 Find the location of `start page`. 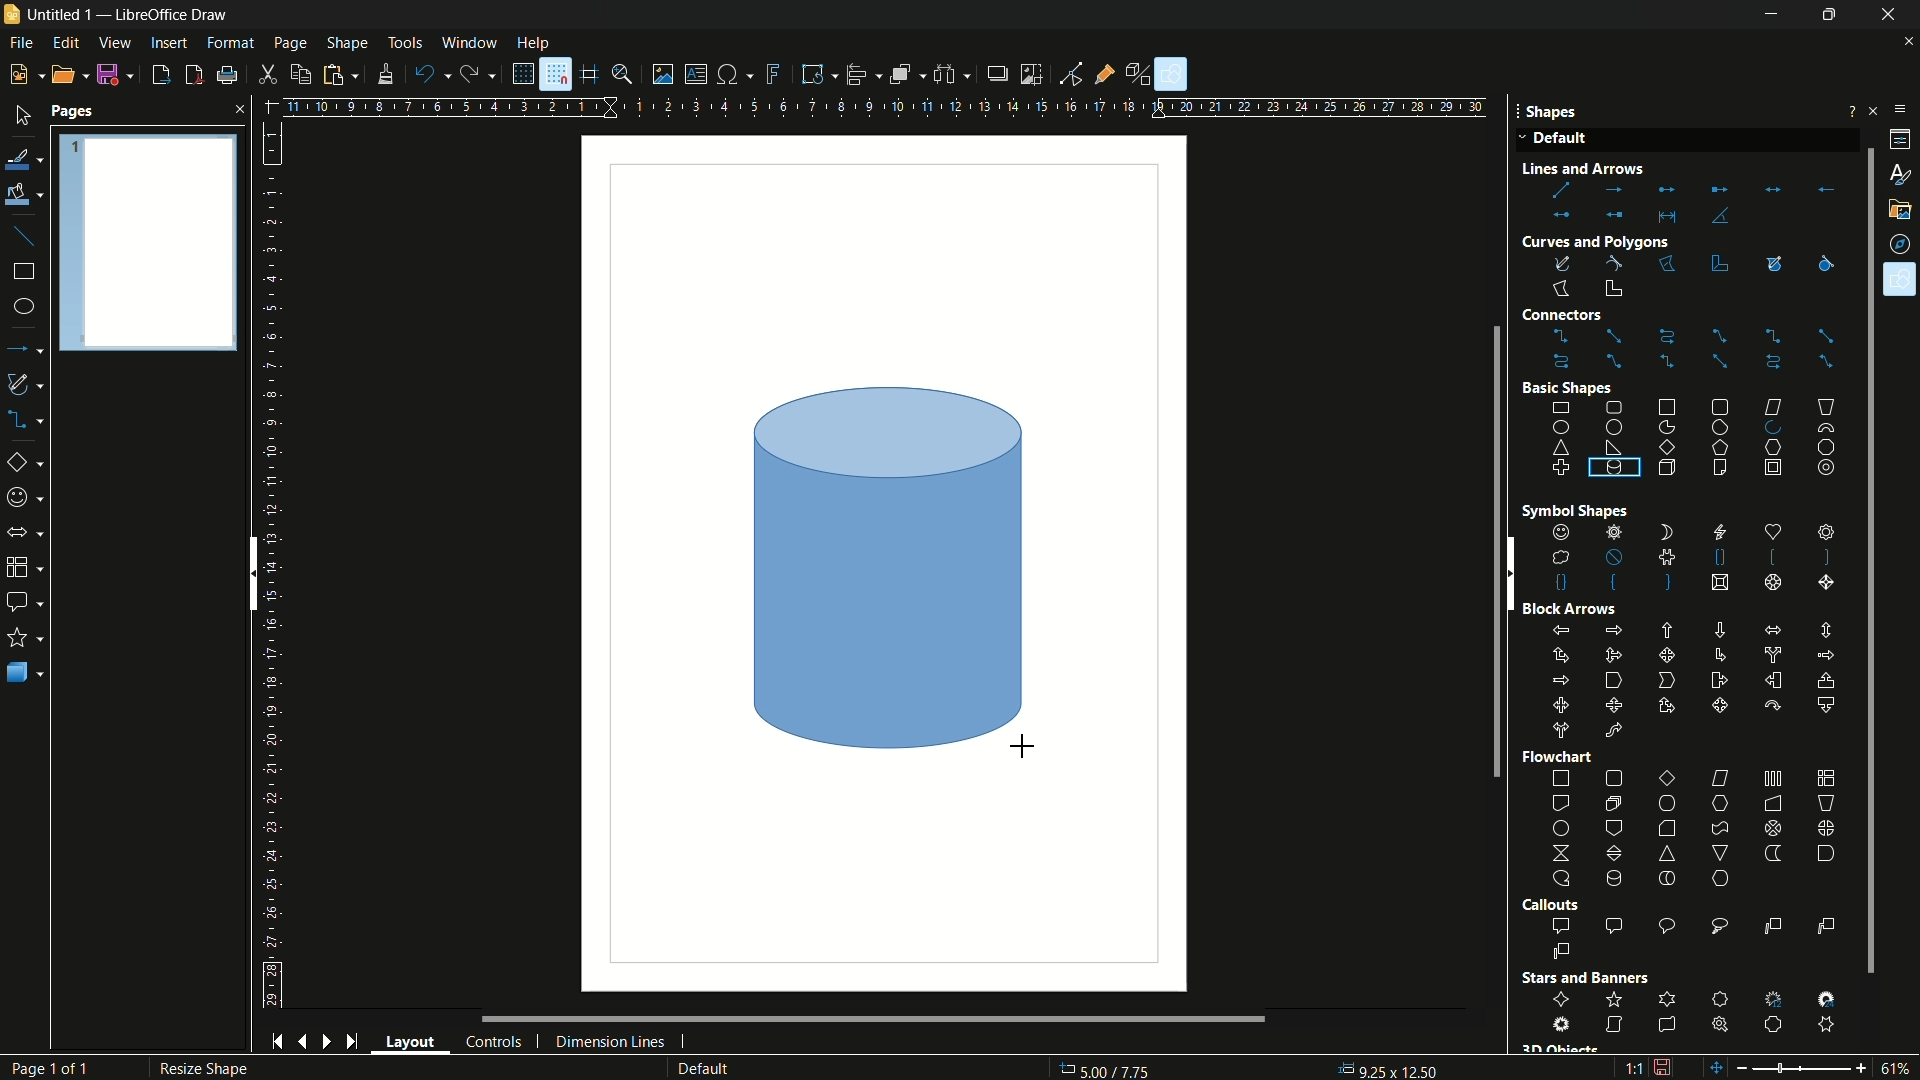

start page is located at coordinates (275, 1041).